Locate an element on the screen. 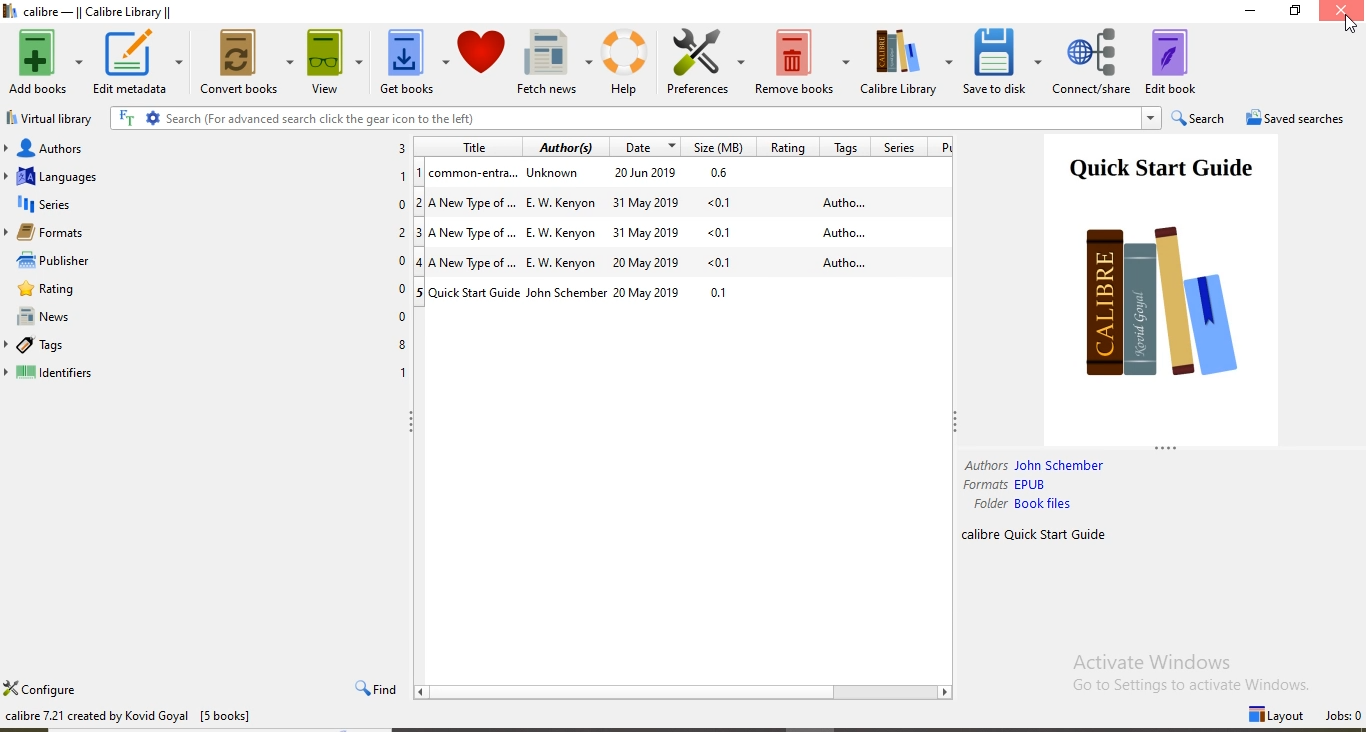 Image resolution: width=1366 pixels, height=732 pixels. Restore is located at coordinates (1297, 10).